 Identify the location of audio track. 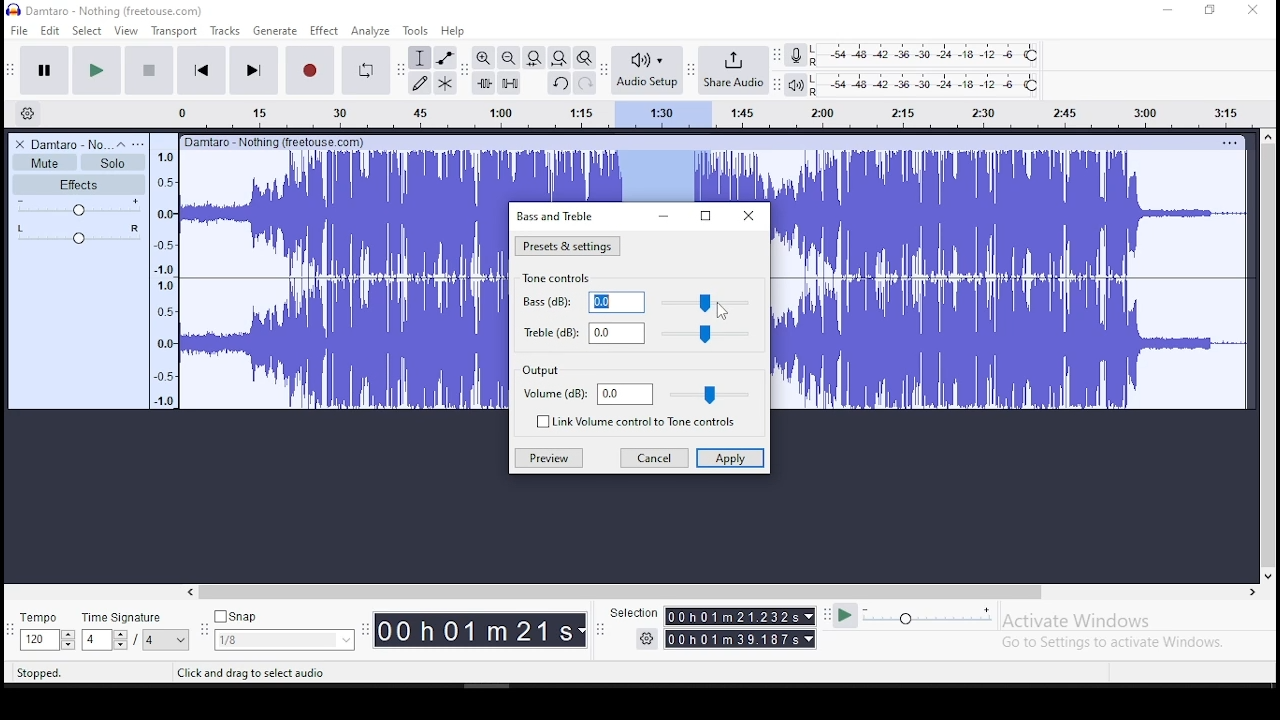
(343, 344).